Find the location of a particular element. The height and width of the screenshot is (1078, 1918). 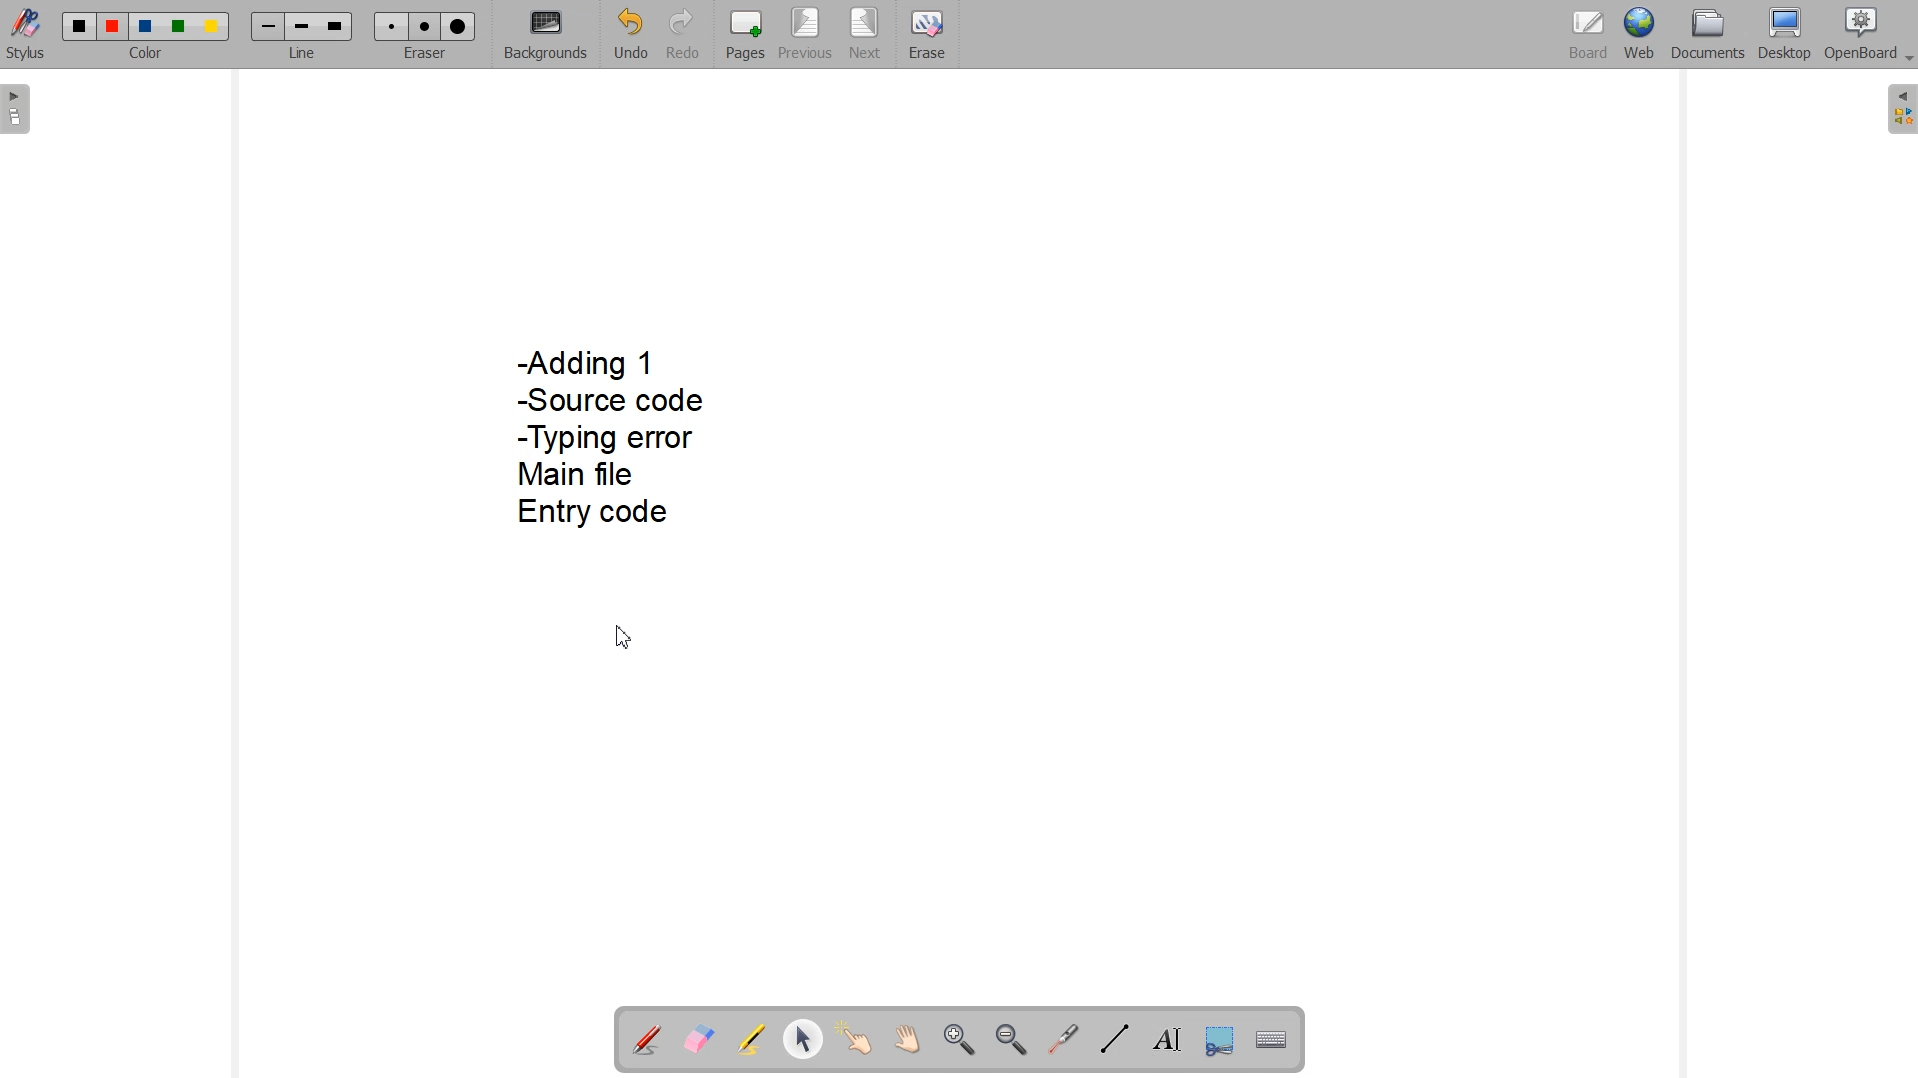

Draw lines is located at coordinates (1112, 1039).